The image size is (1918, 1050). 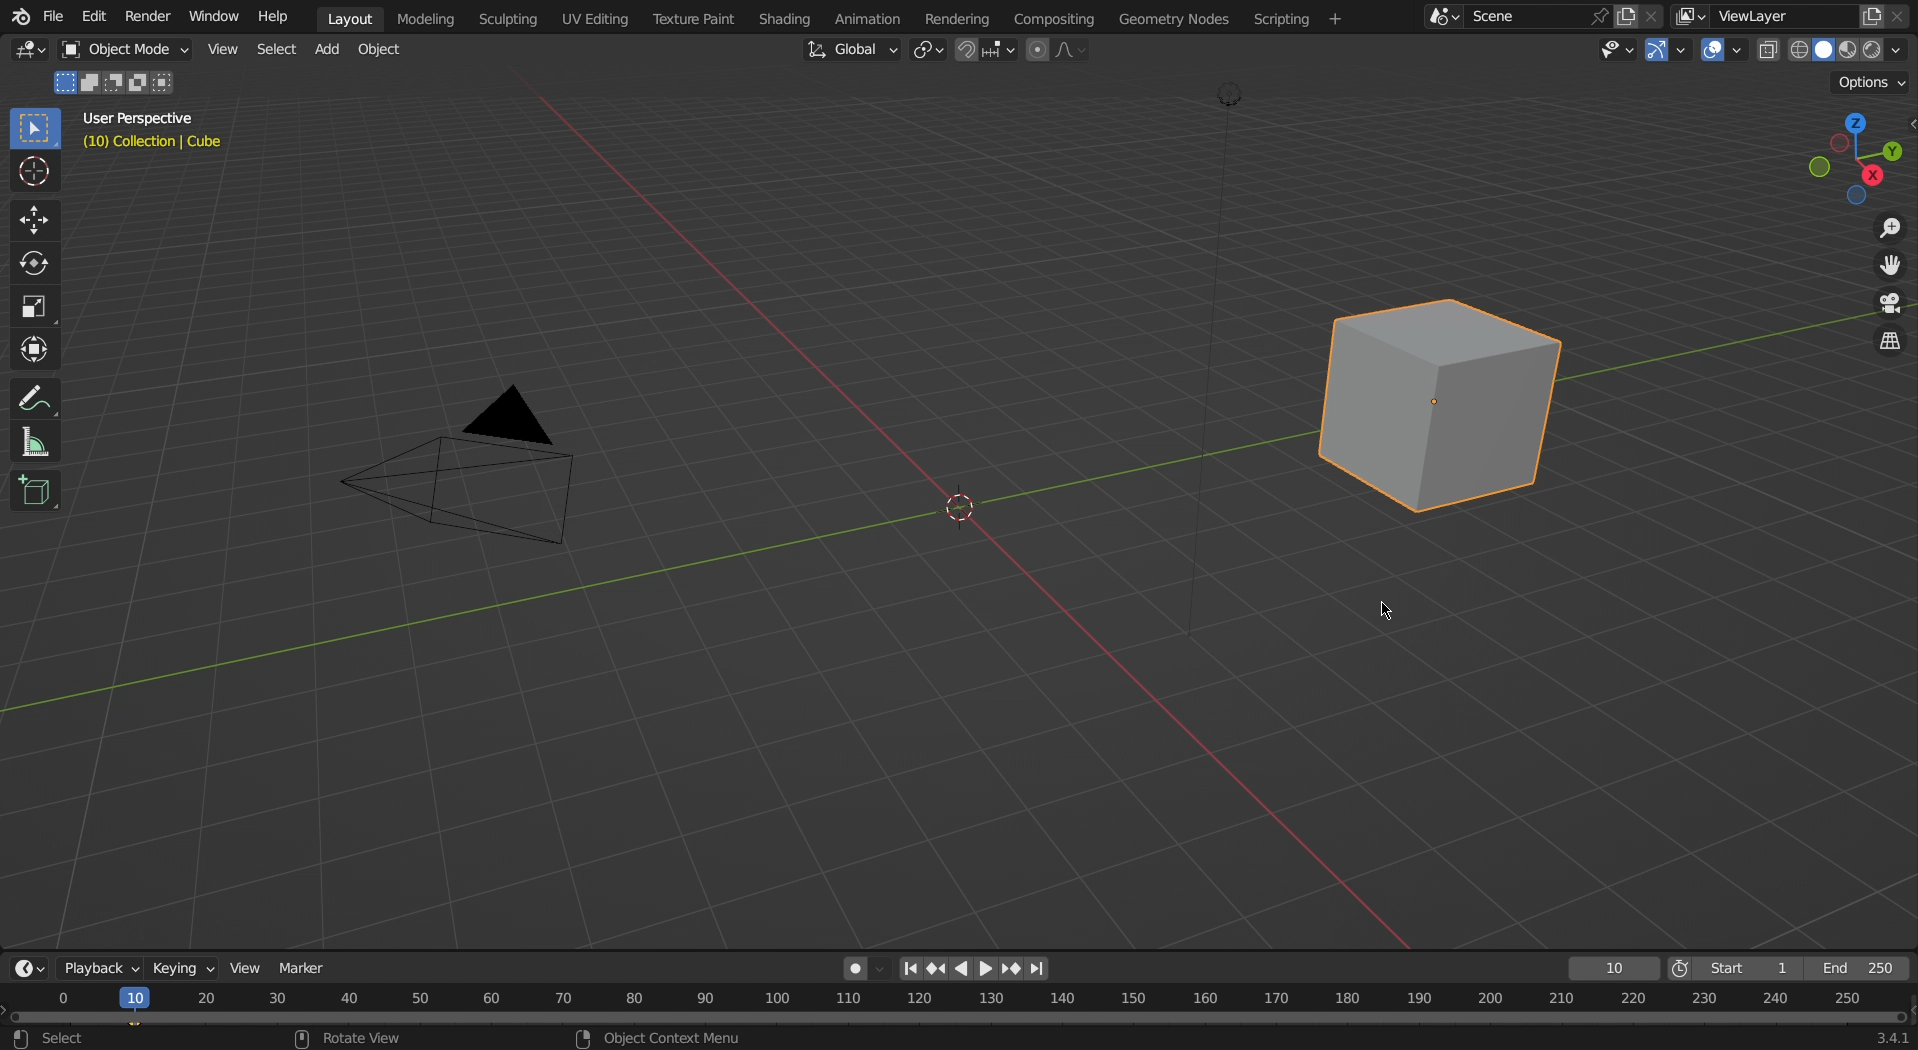 What do you see at coordinates (1064, 16) in the screenshot?
I see `Compositing` at bounding box center [1064, 16].